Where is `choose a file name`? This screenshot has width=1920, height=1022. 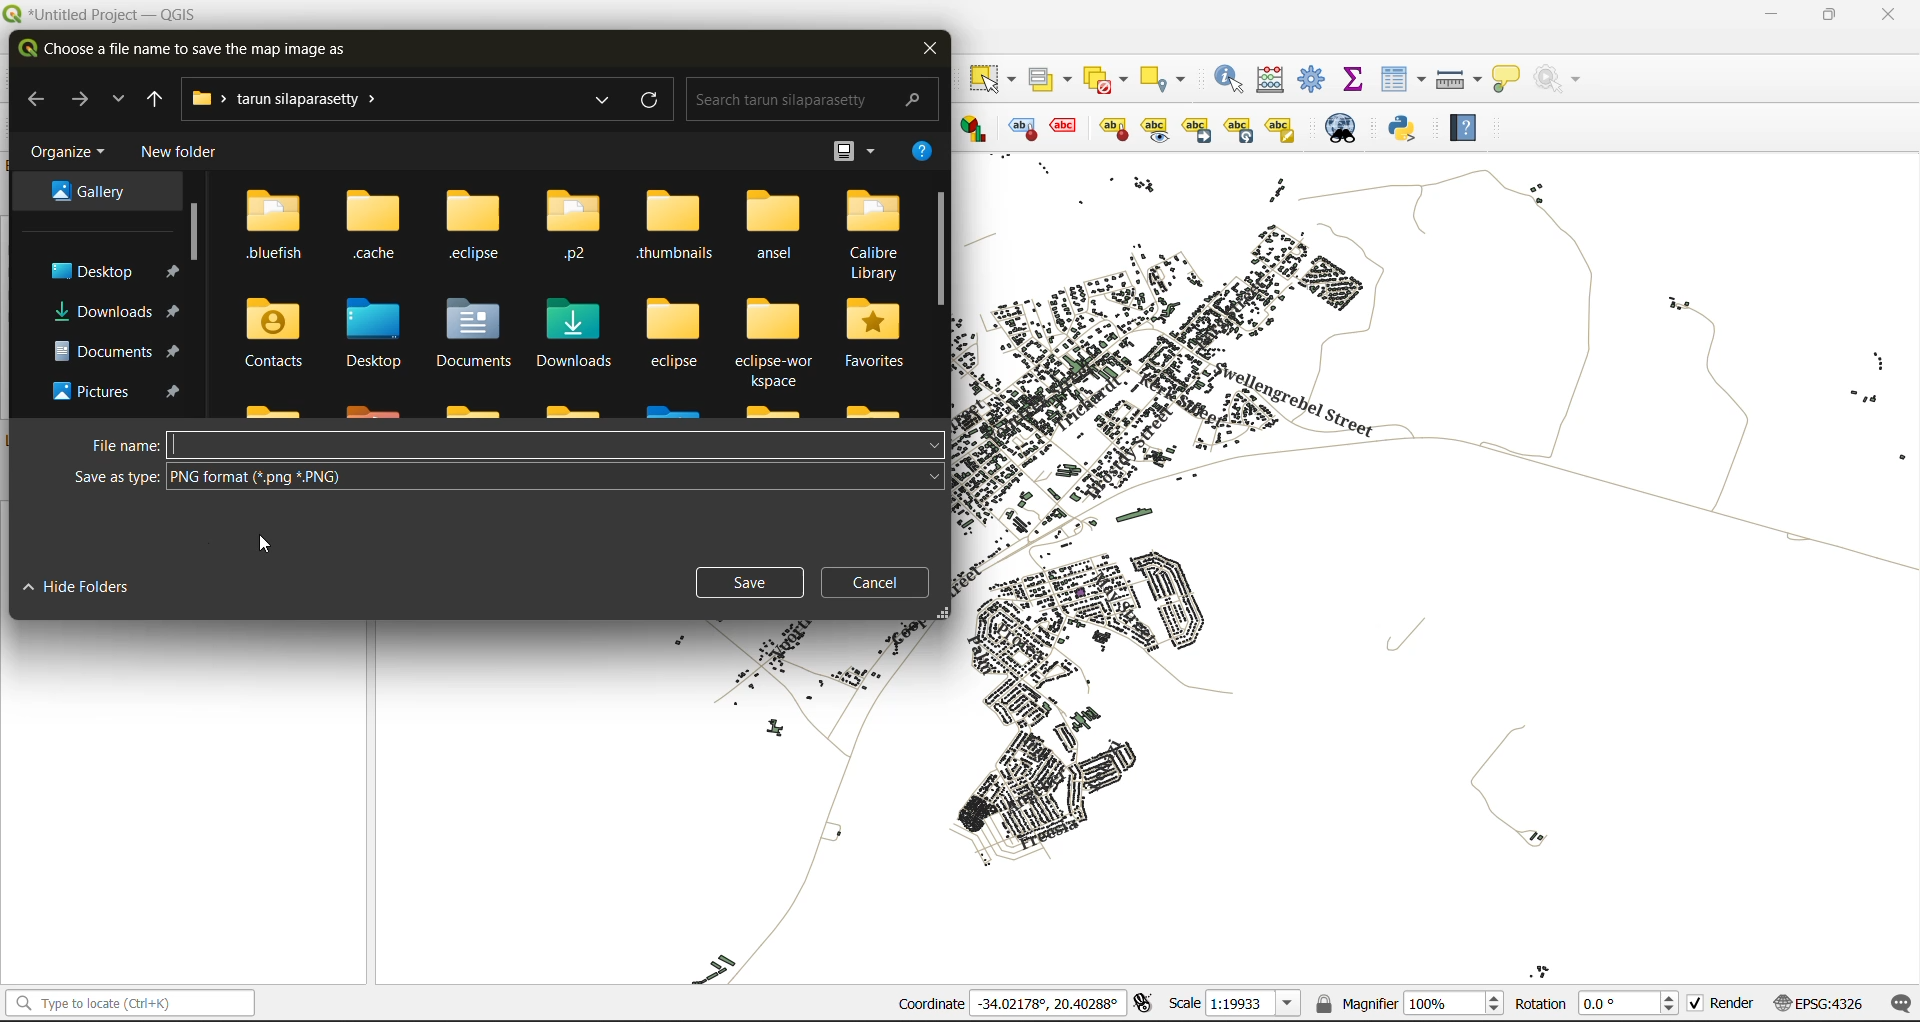
choose a file name is located at coordinates (187, 51).